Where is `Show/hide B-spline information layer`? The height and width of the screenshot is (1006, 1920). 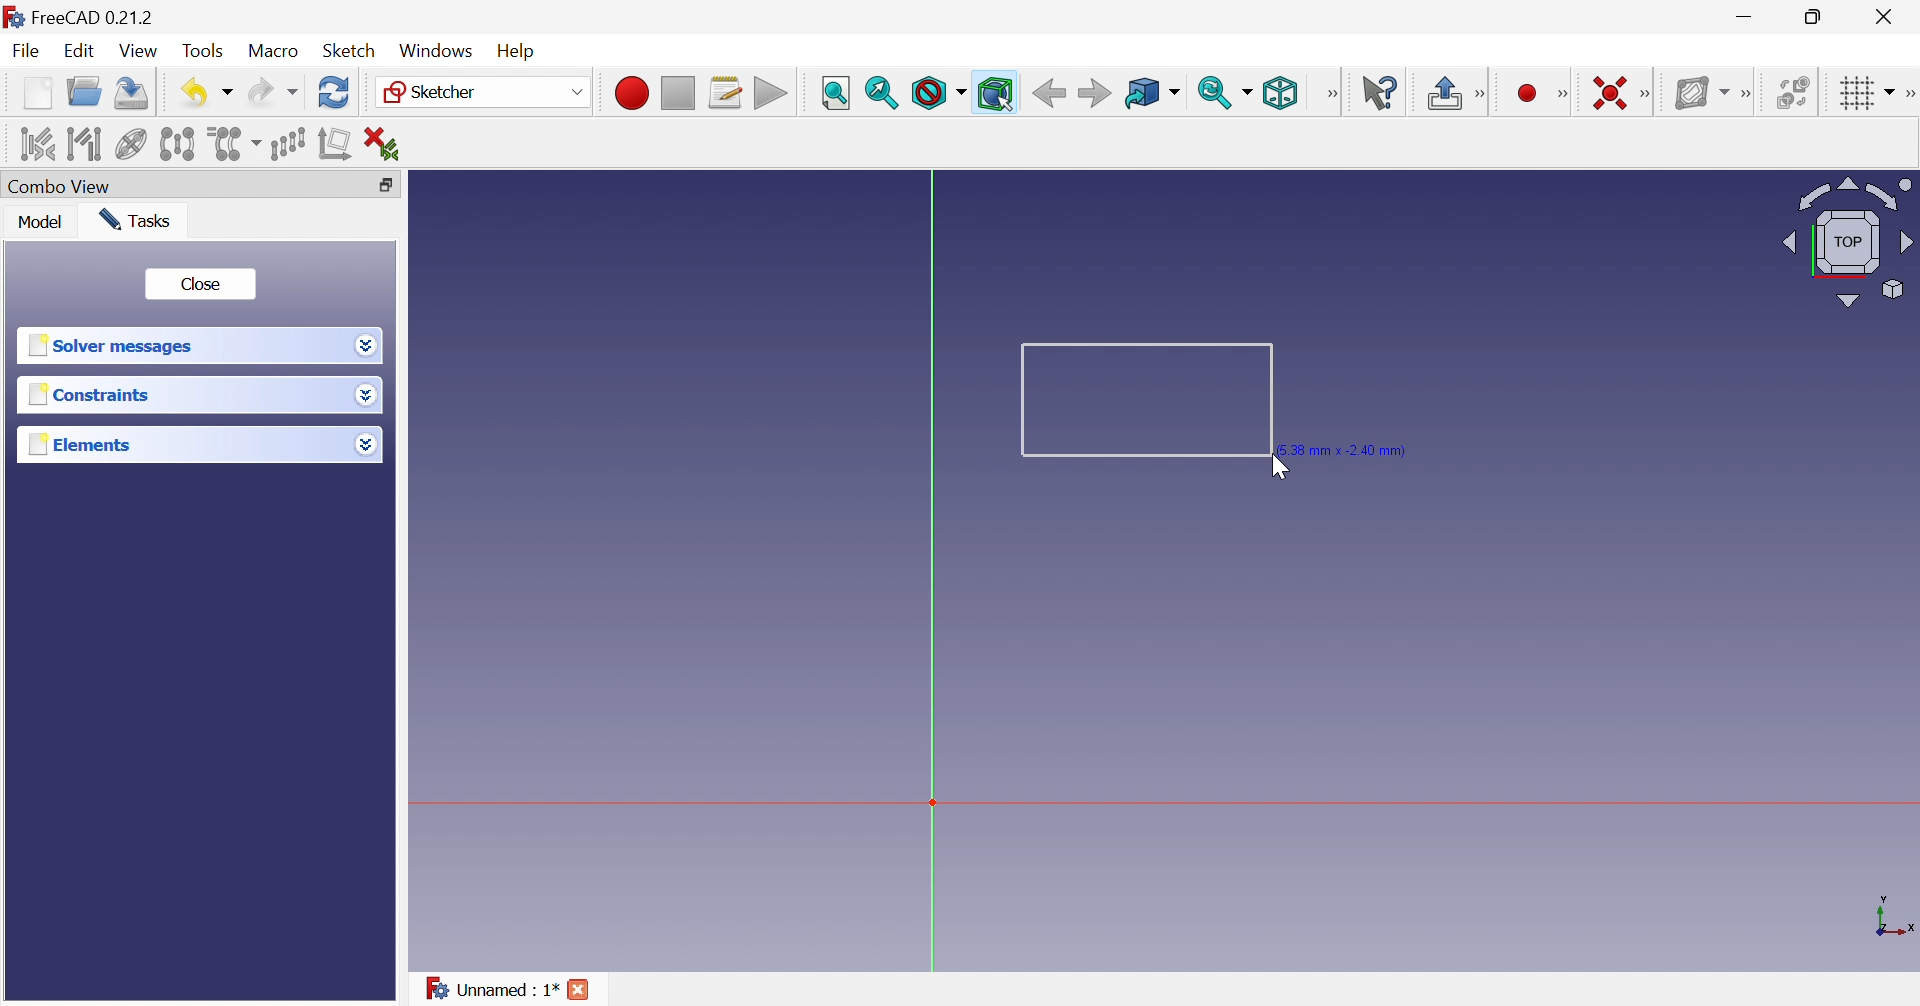 Show/hide B-spline information layer is located at coordinates (1700, 93).